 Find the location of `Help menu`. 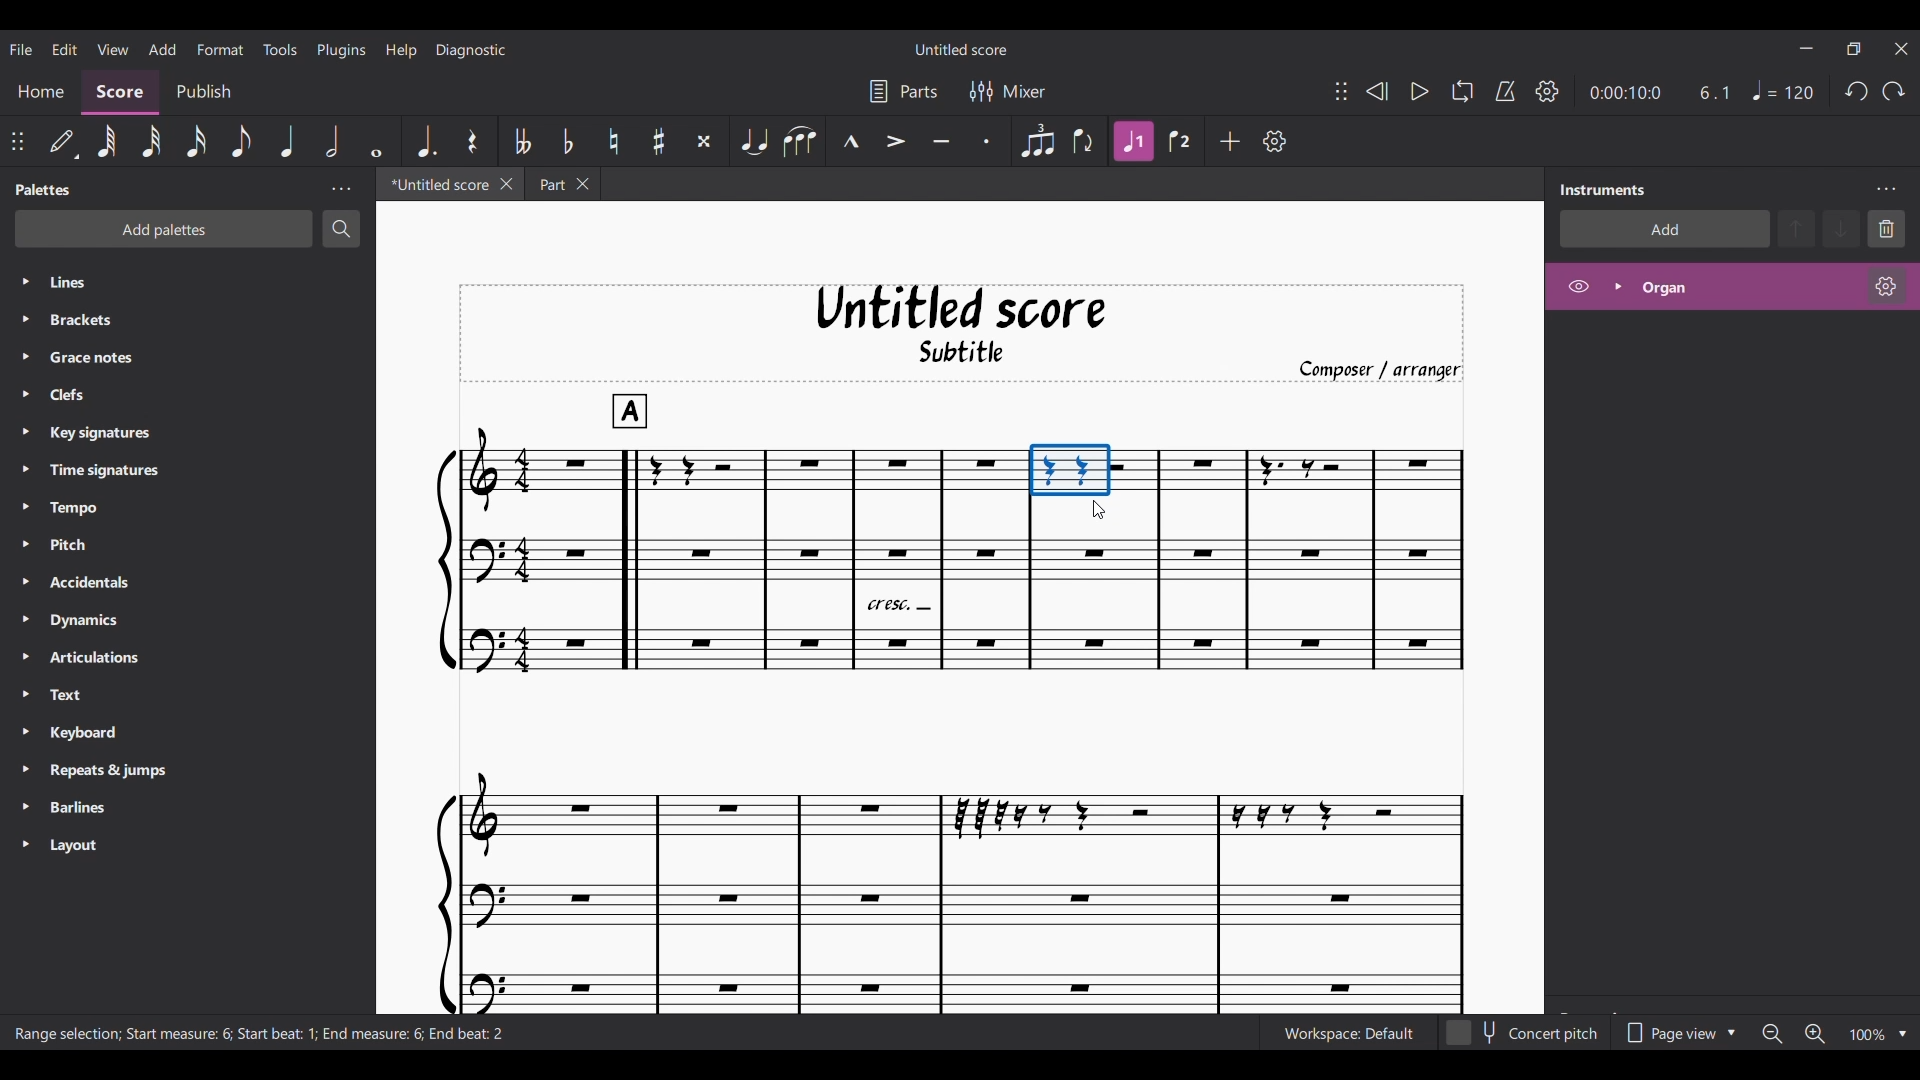

Help menu is located at coordinates (400, 50).